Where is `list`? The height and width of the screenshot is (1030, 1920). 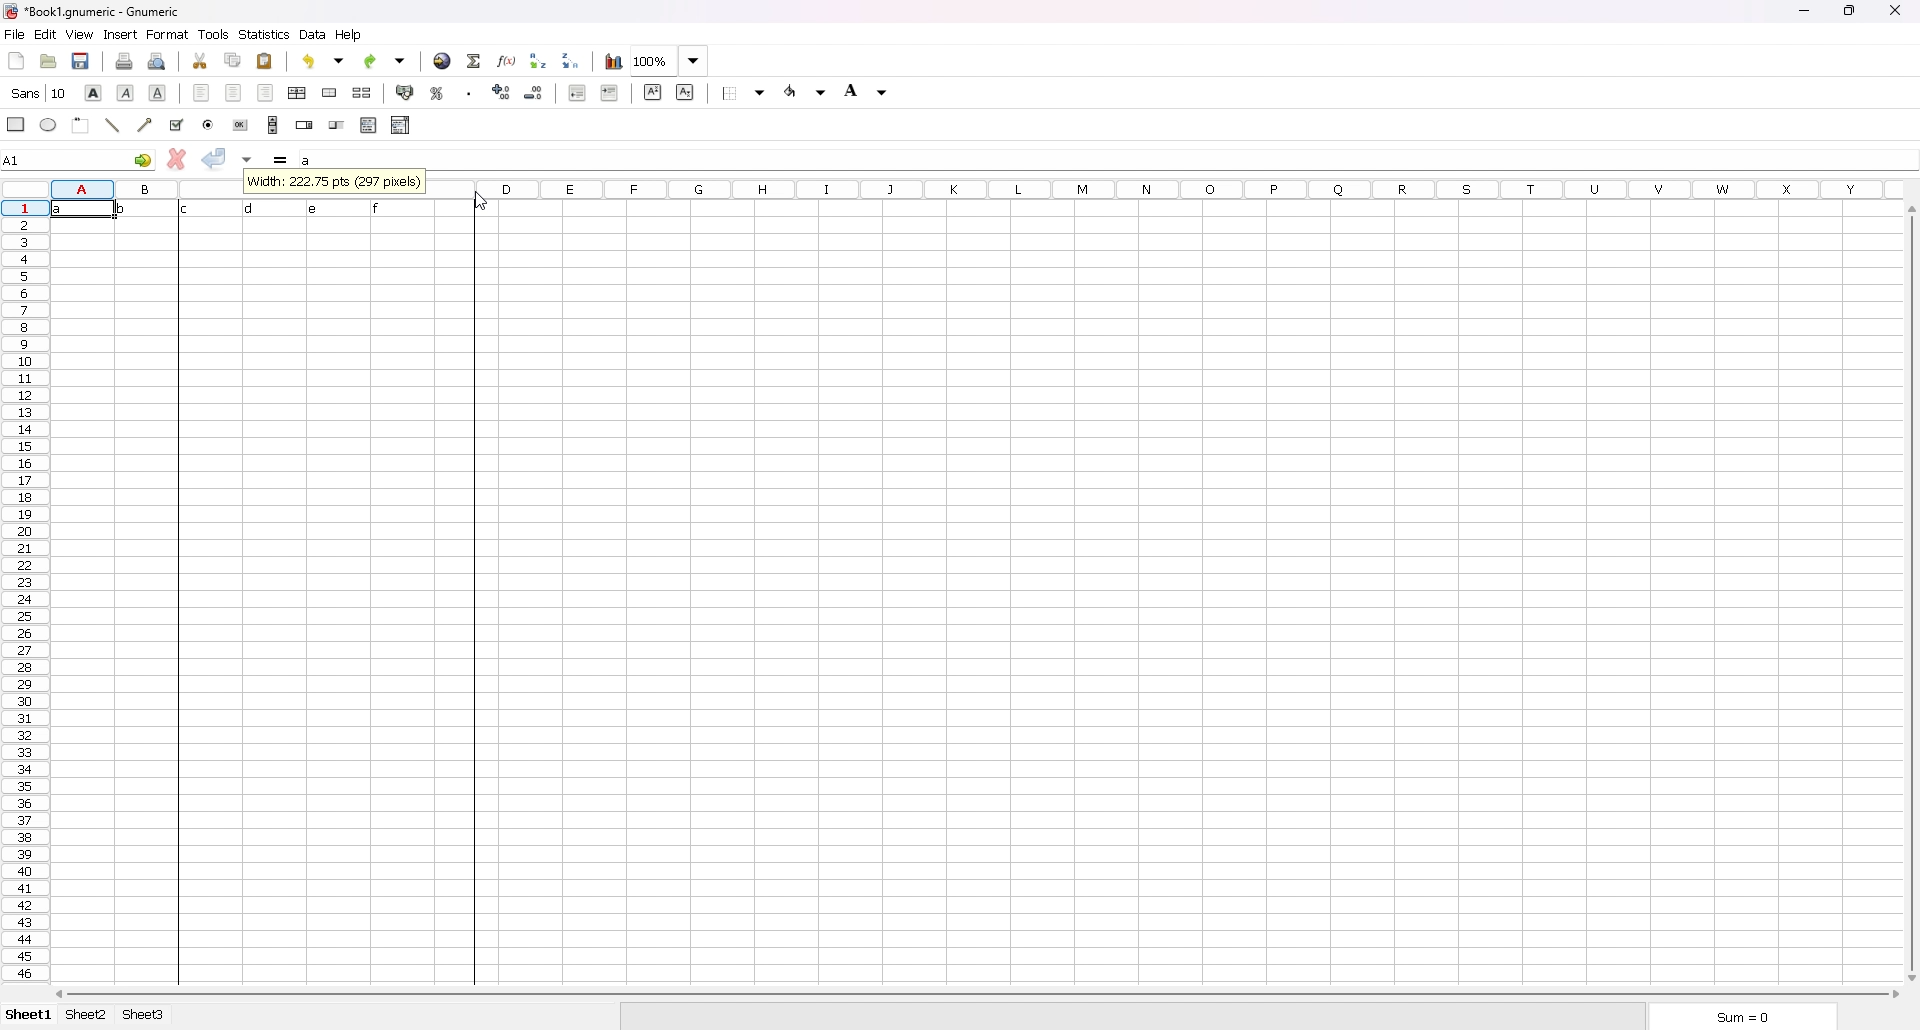 list is located at coordinates (368, 125).